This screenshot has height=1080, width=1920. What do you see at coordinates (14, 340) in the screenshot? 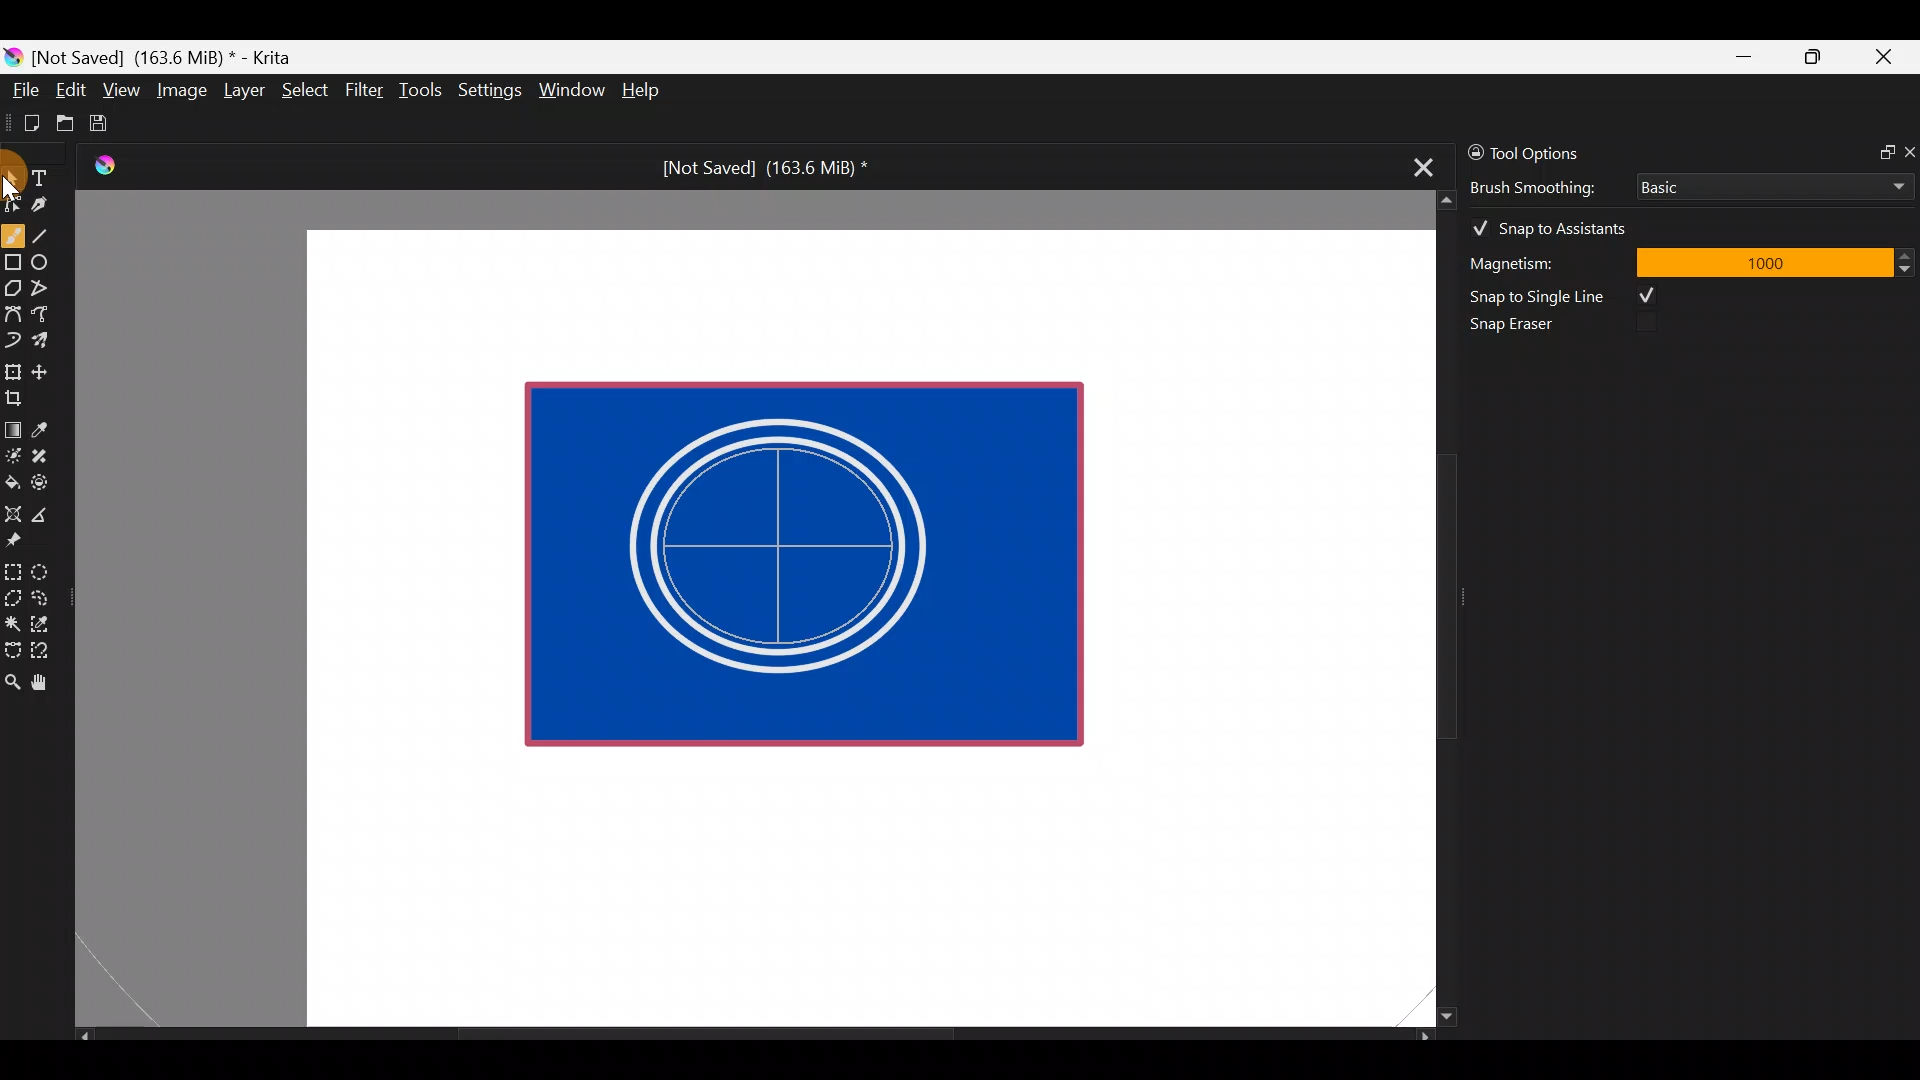
I see `Dynamic brush tool` at bounding box center [14, 340].